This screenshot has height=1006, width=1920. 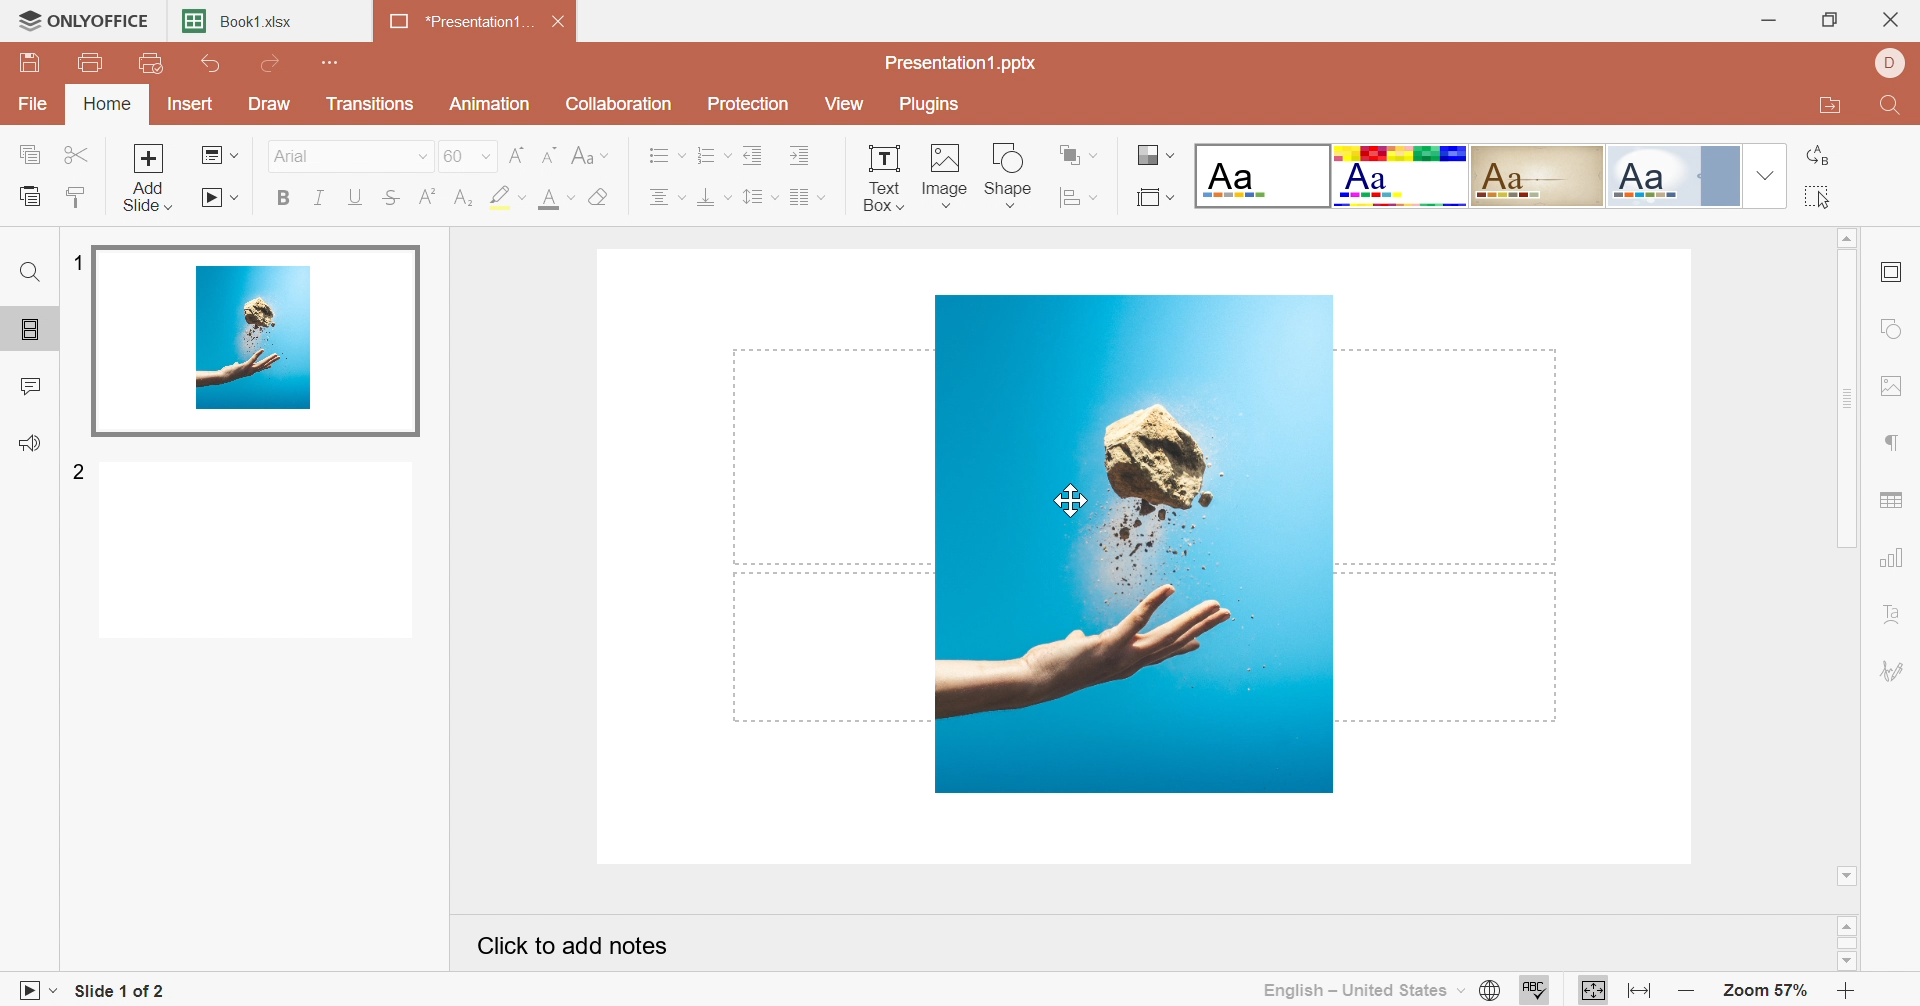 What do you see at coordinates (259, 336) in the screenshot?
I see `Slide` at bounding box center [259, 336].